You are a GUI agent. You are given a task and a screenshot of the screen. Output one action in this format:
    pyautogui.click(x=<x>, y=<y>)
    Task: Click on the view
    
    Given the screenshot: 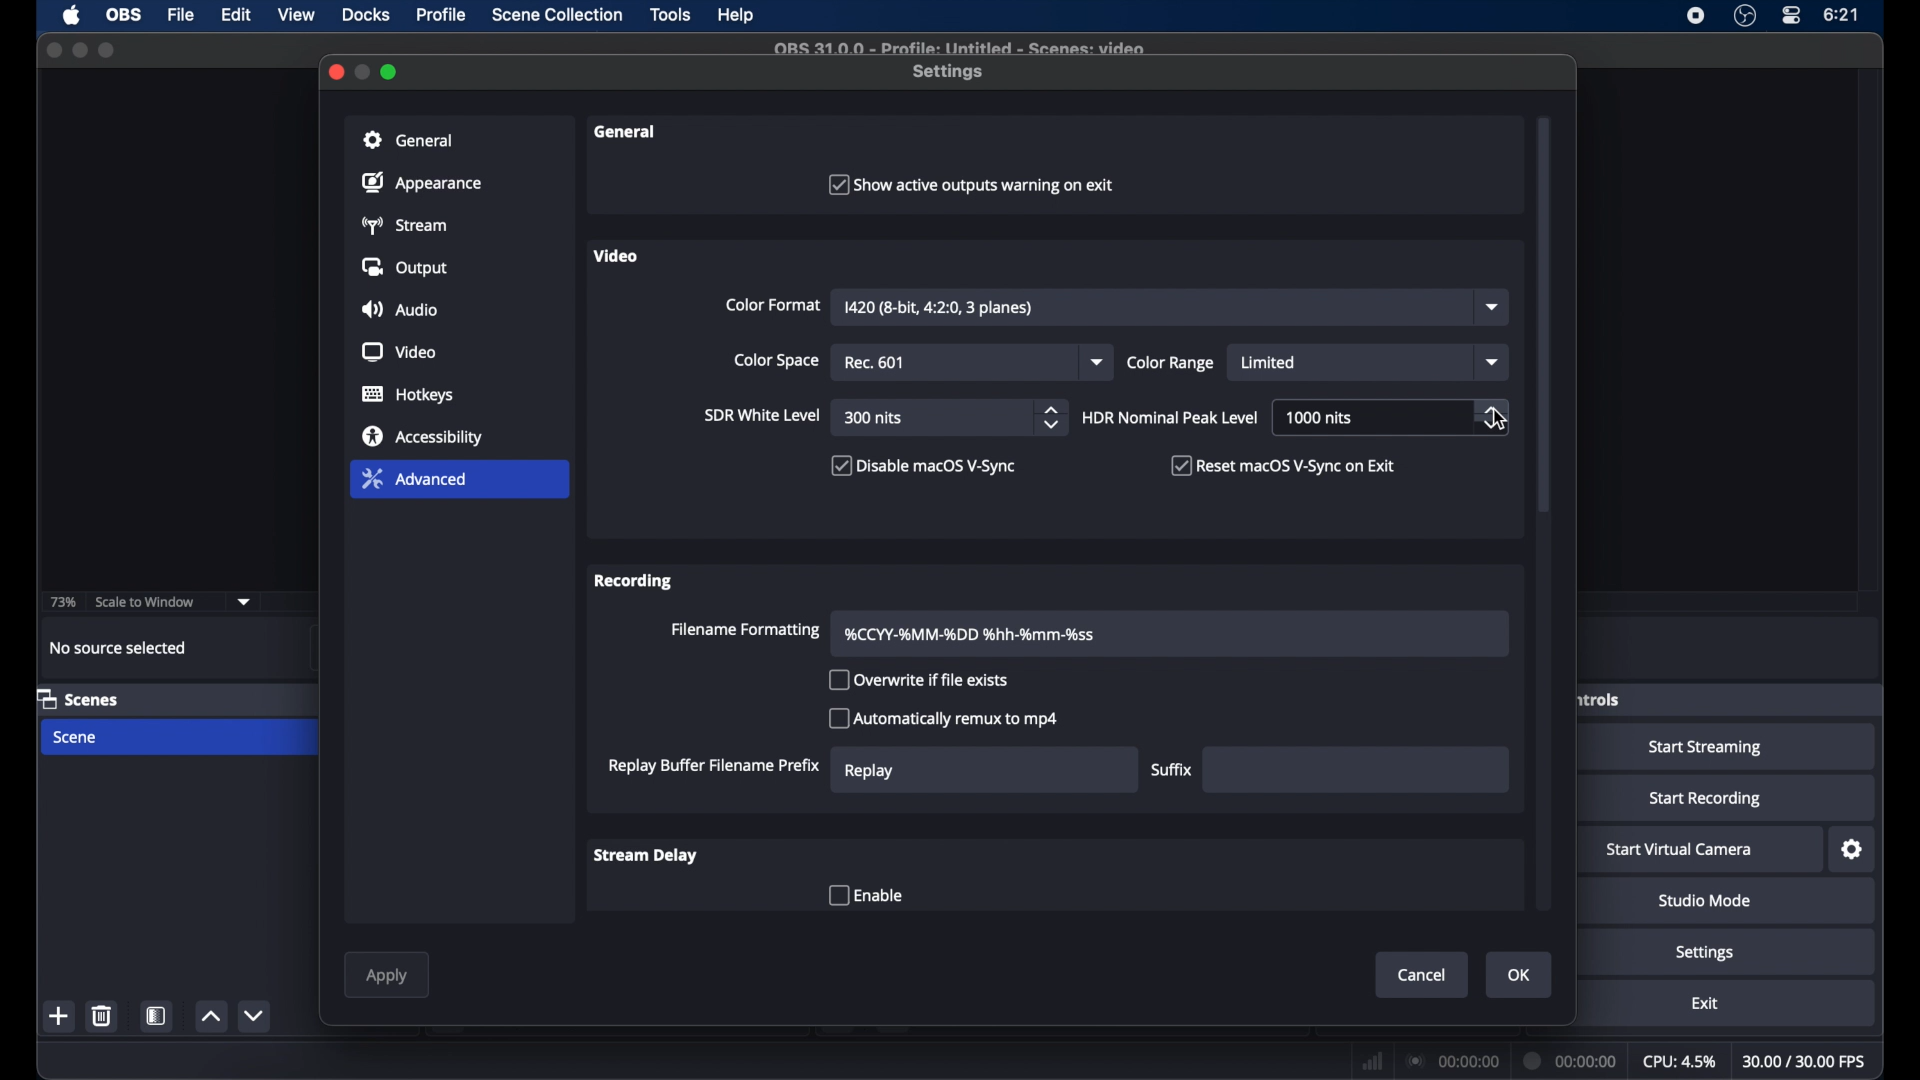 What is the action you would take?
    pyautogui.click(x=296, y=16)
    